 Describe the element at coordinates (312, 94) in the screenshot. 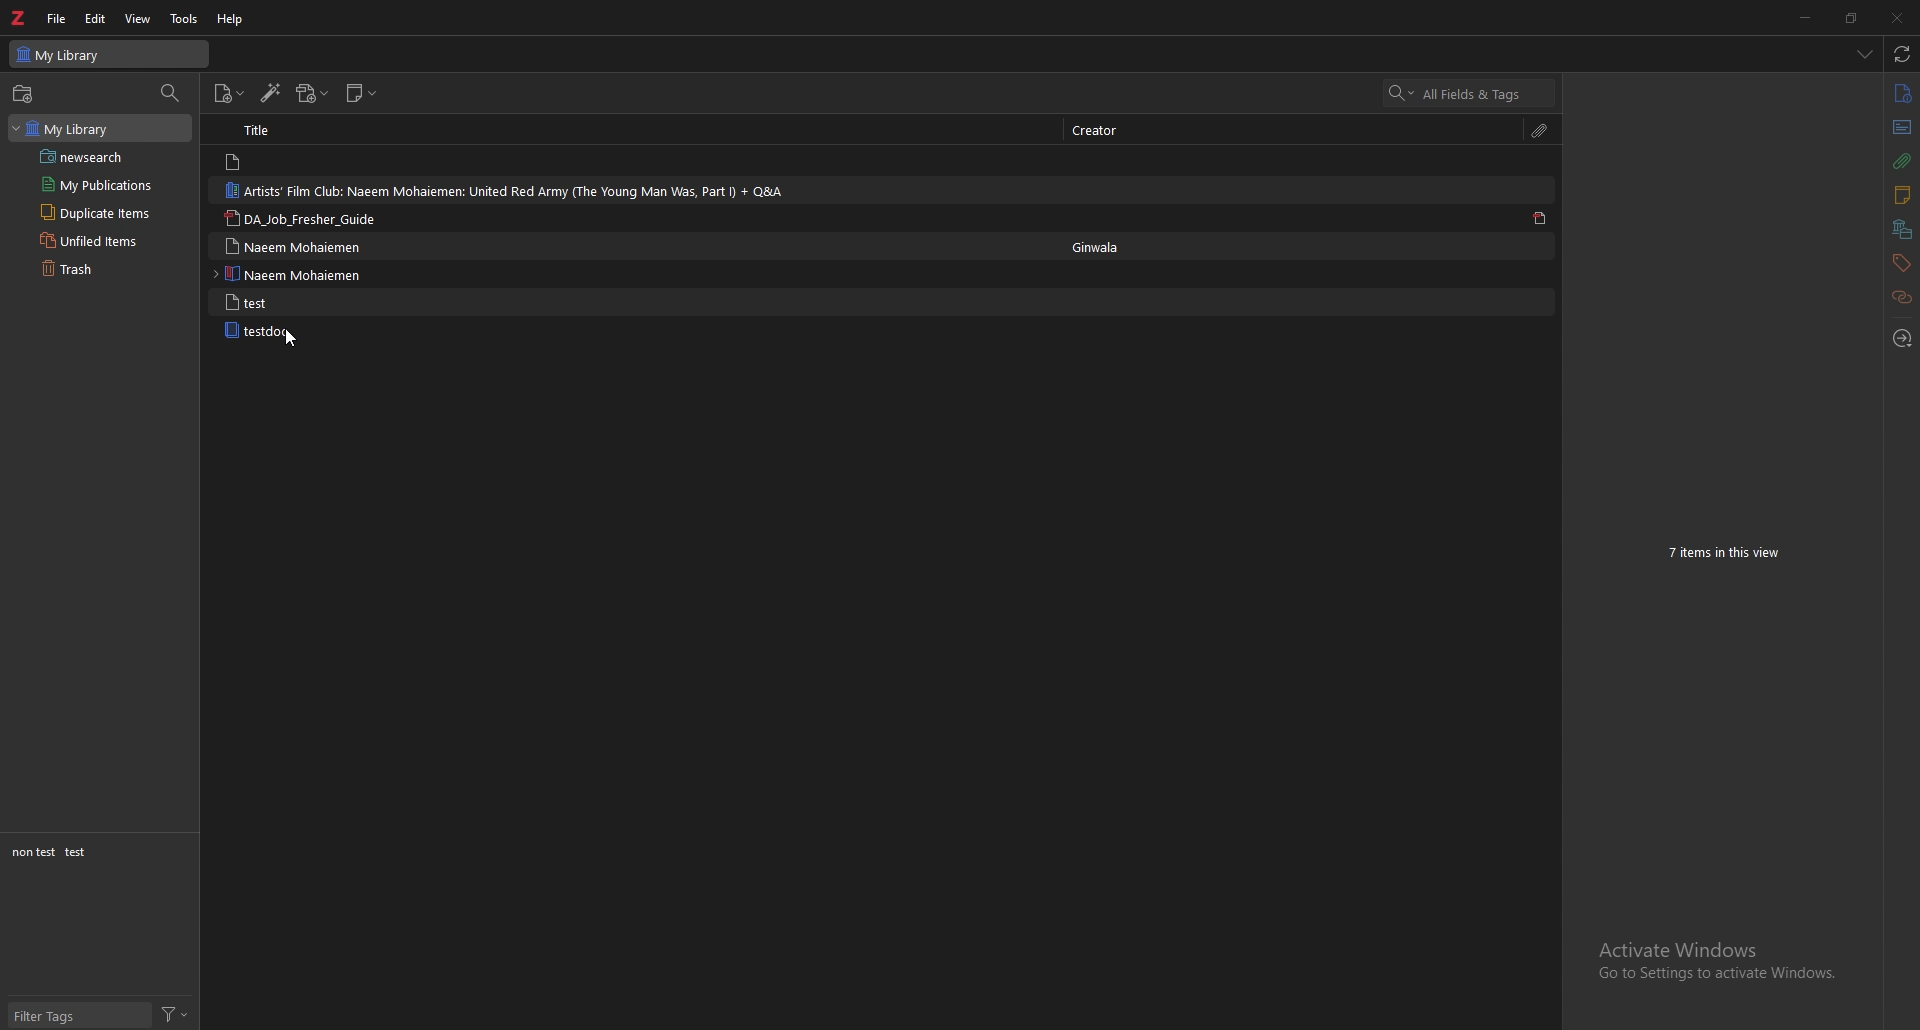

I see `add attachments` at that location.